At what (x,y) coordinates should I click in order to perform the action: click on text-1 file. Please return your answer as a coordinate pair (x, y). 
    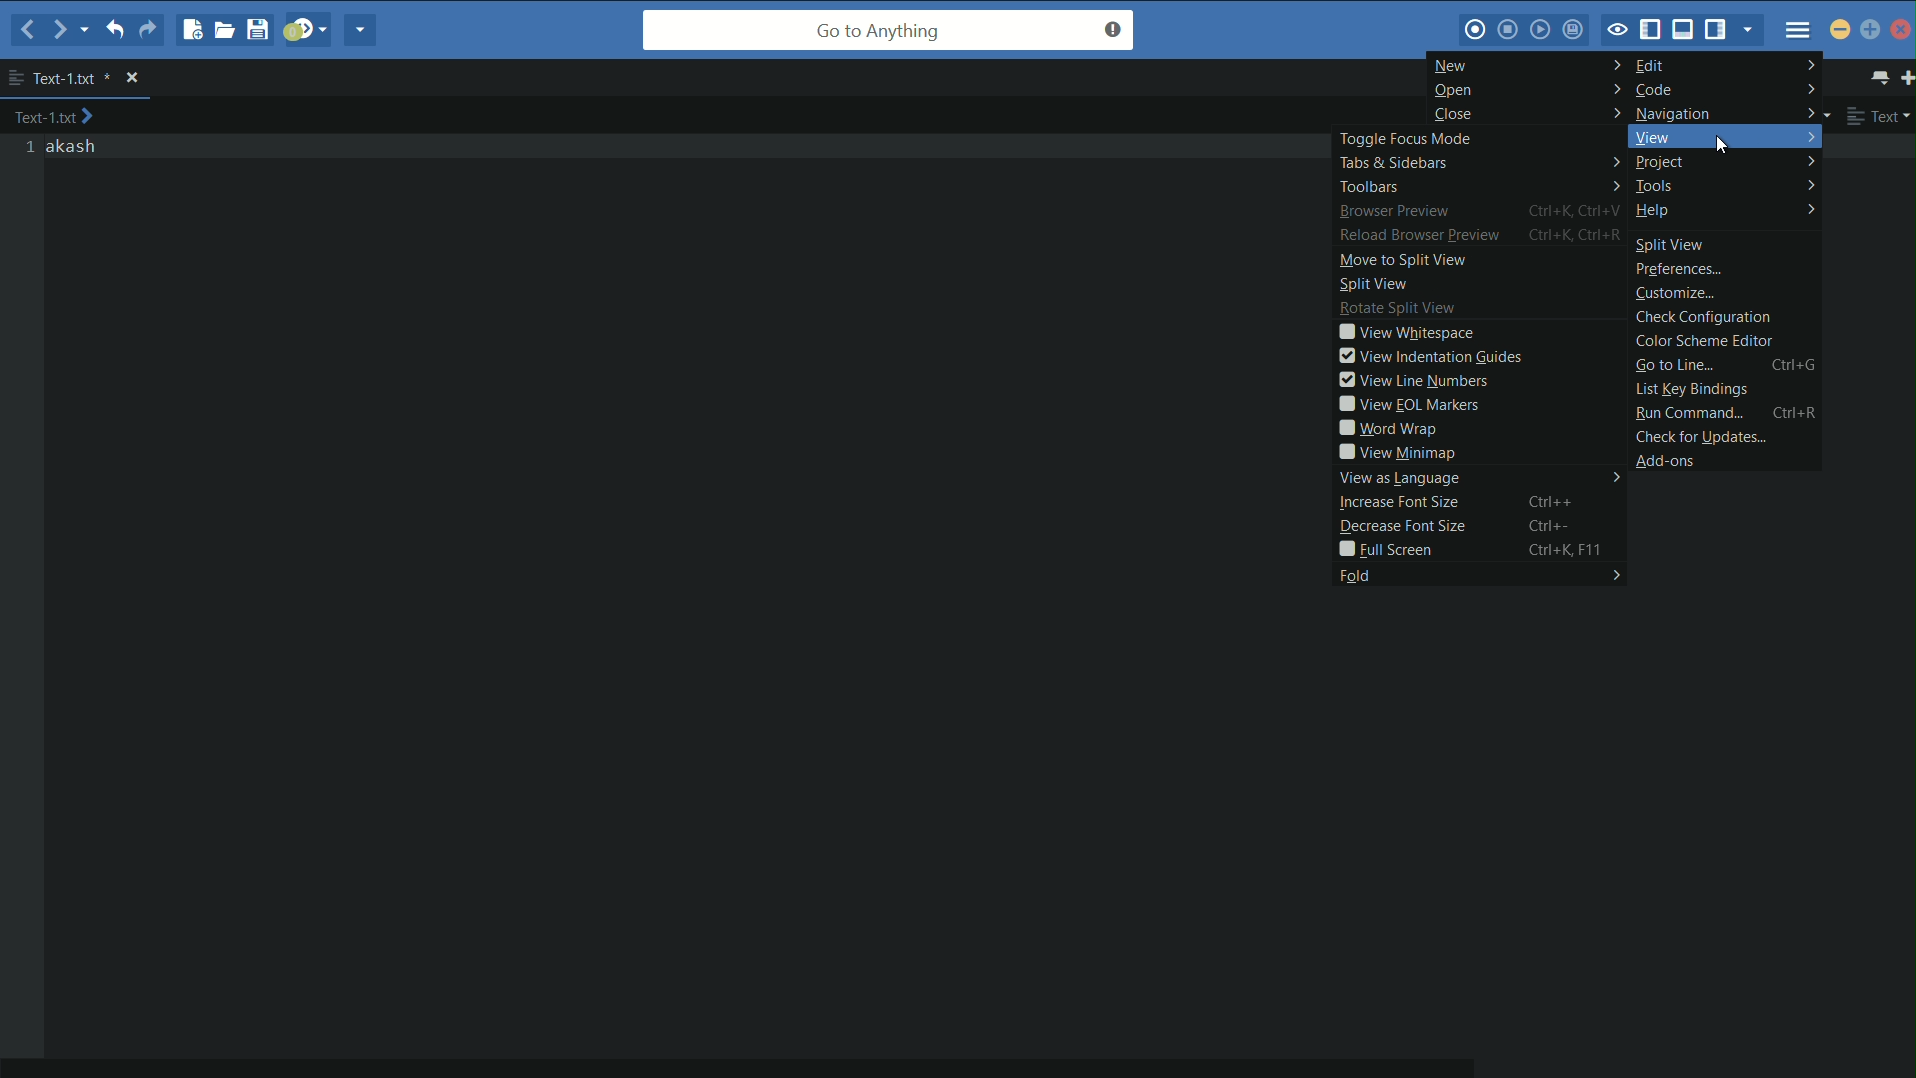
    Looking at the image, I should click on (55, 116).